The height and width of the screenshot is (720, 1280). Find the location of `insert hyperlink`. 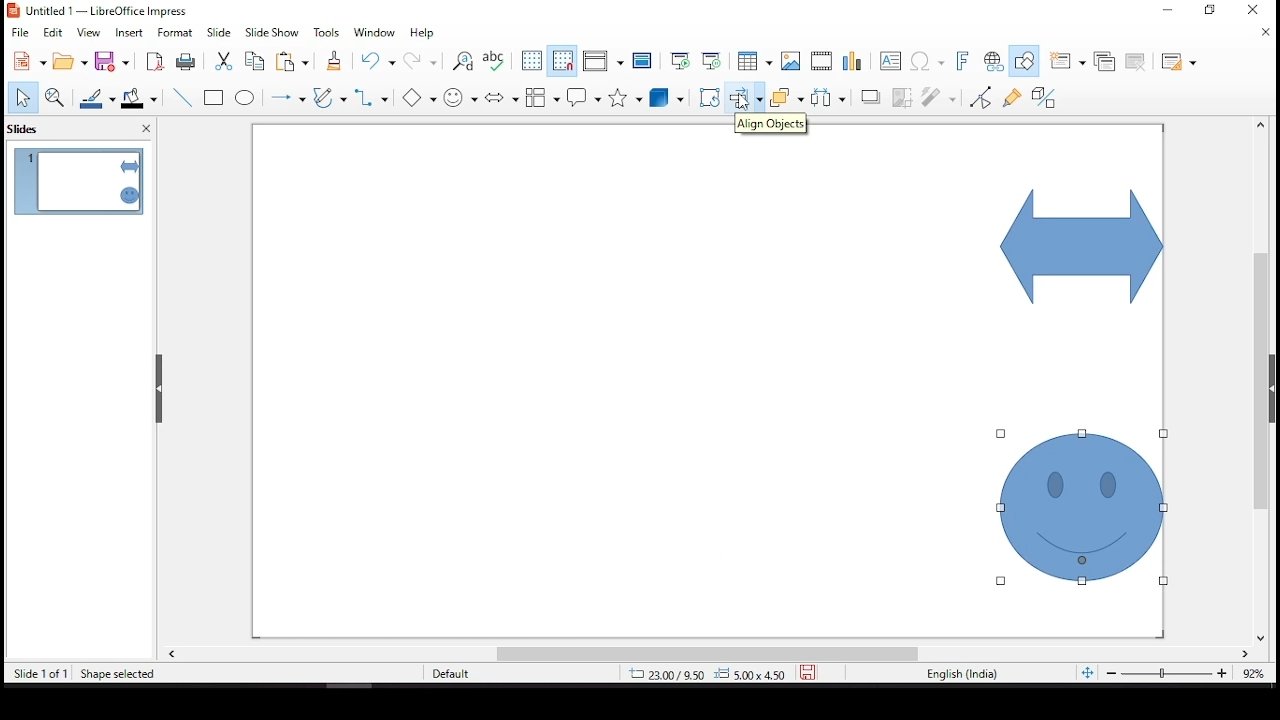

insert hyperlink is located at coordinates (994, 63).